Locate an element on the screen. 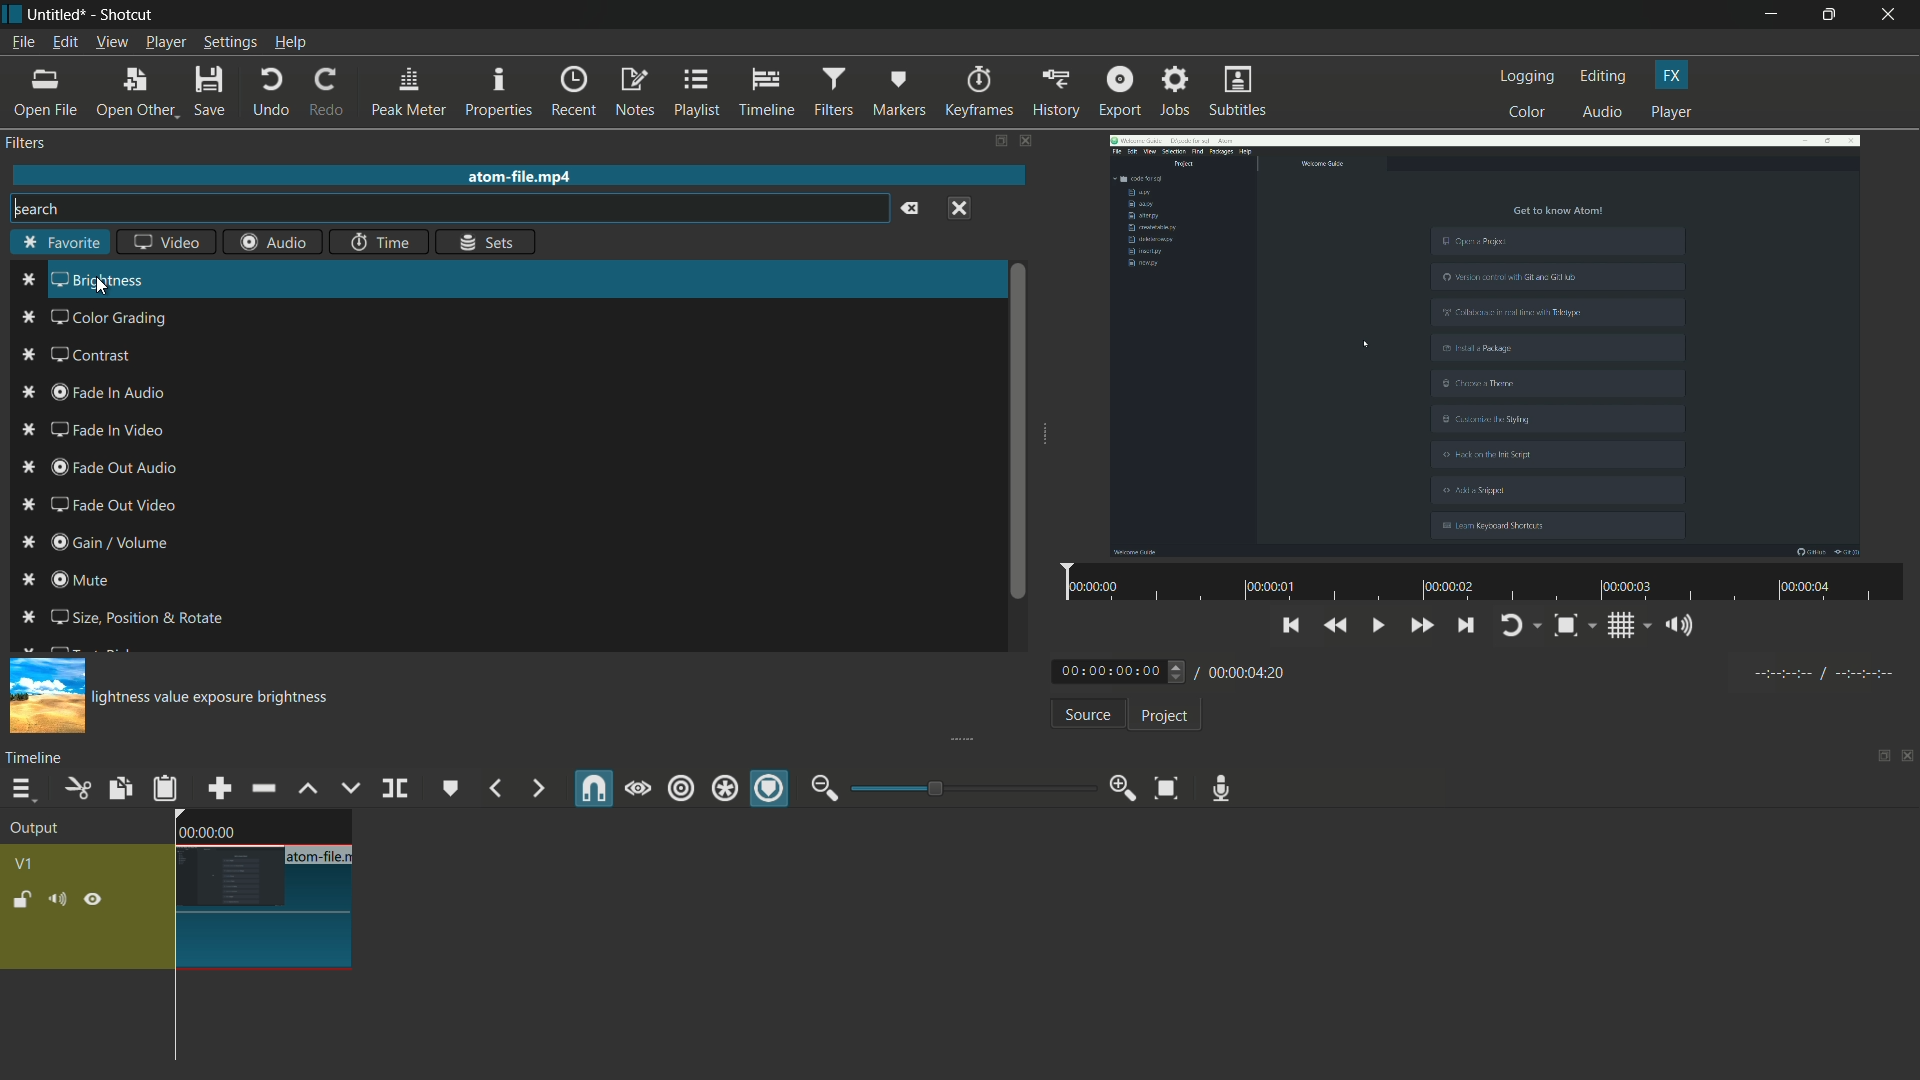 The width and height of the screenshot is (1920, 1080). playlist is located at coordinates (698, 92).